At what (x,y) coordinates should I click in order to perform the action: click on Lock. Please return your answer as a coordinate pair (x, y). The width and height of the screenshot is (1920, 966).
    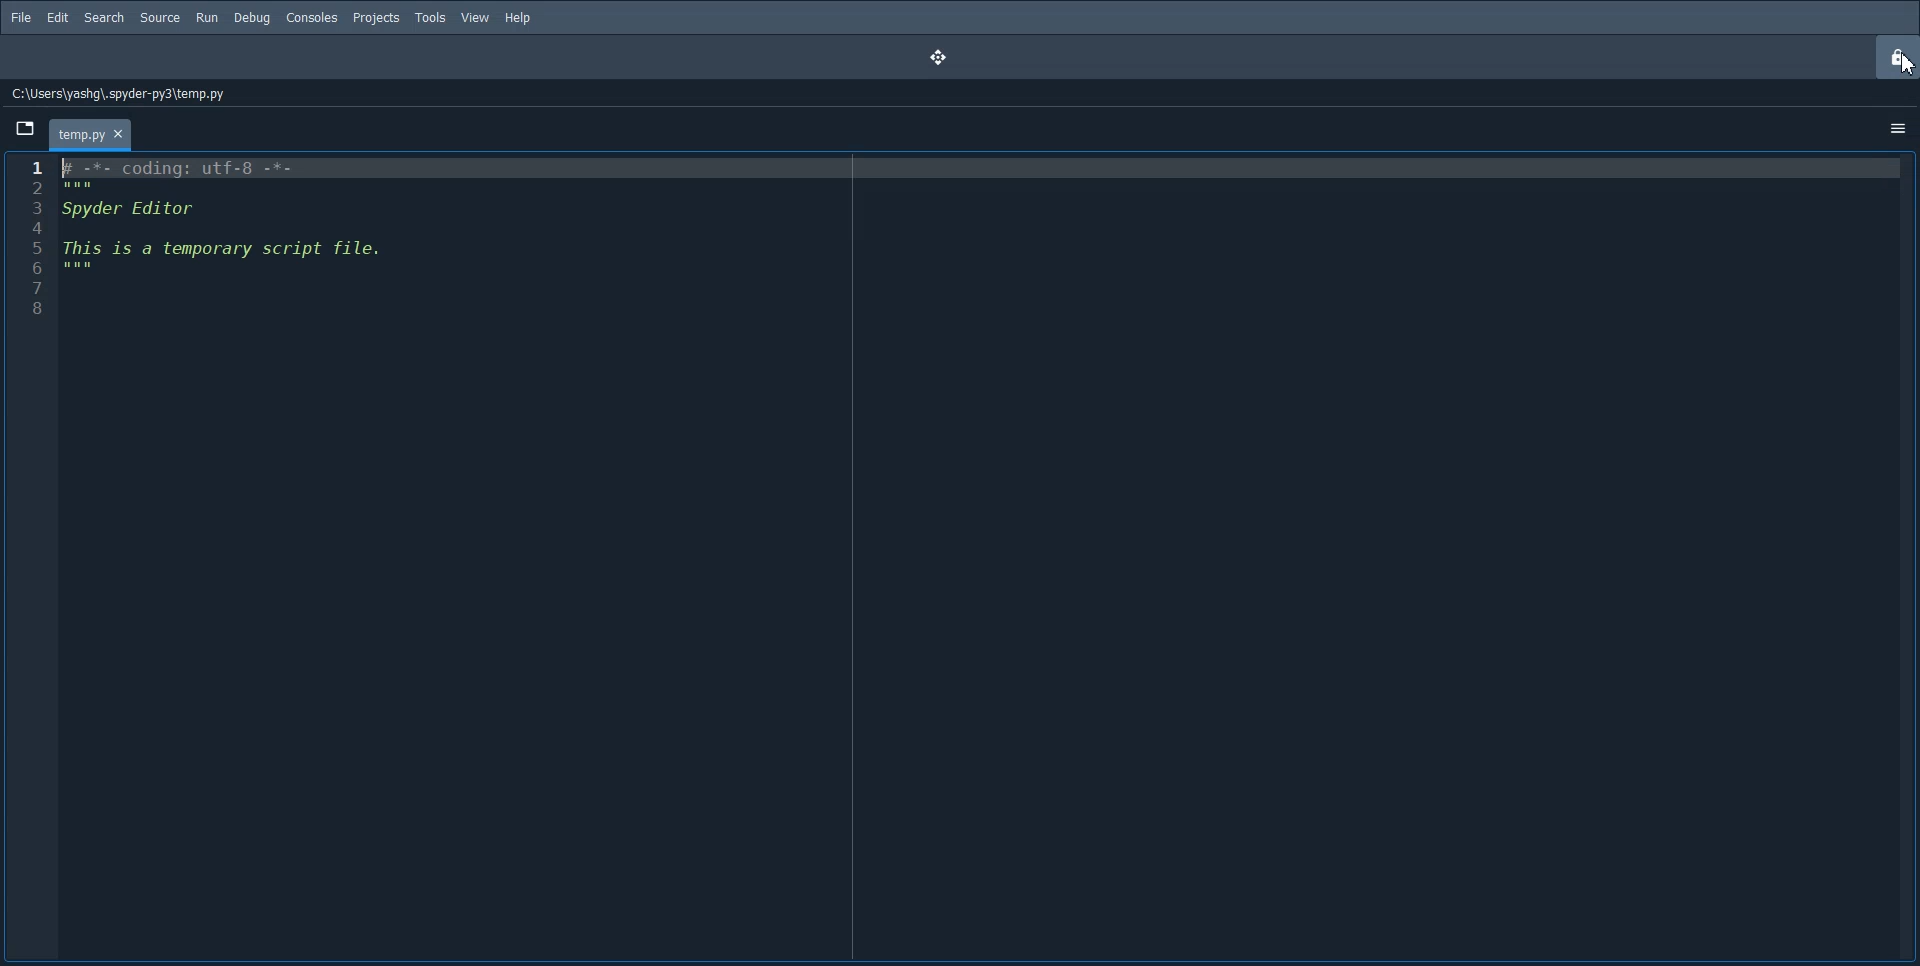
    Looking at the image, I should click on (1897, 58).